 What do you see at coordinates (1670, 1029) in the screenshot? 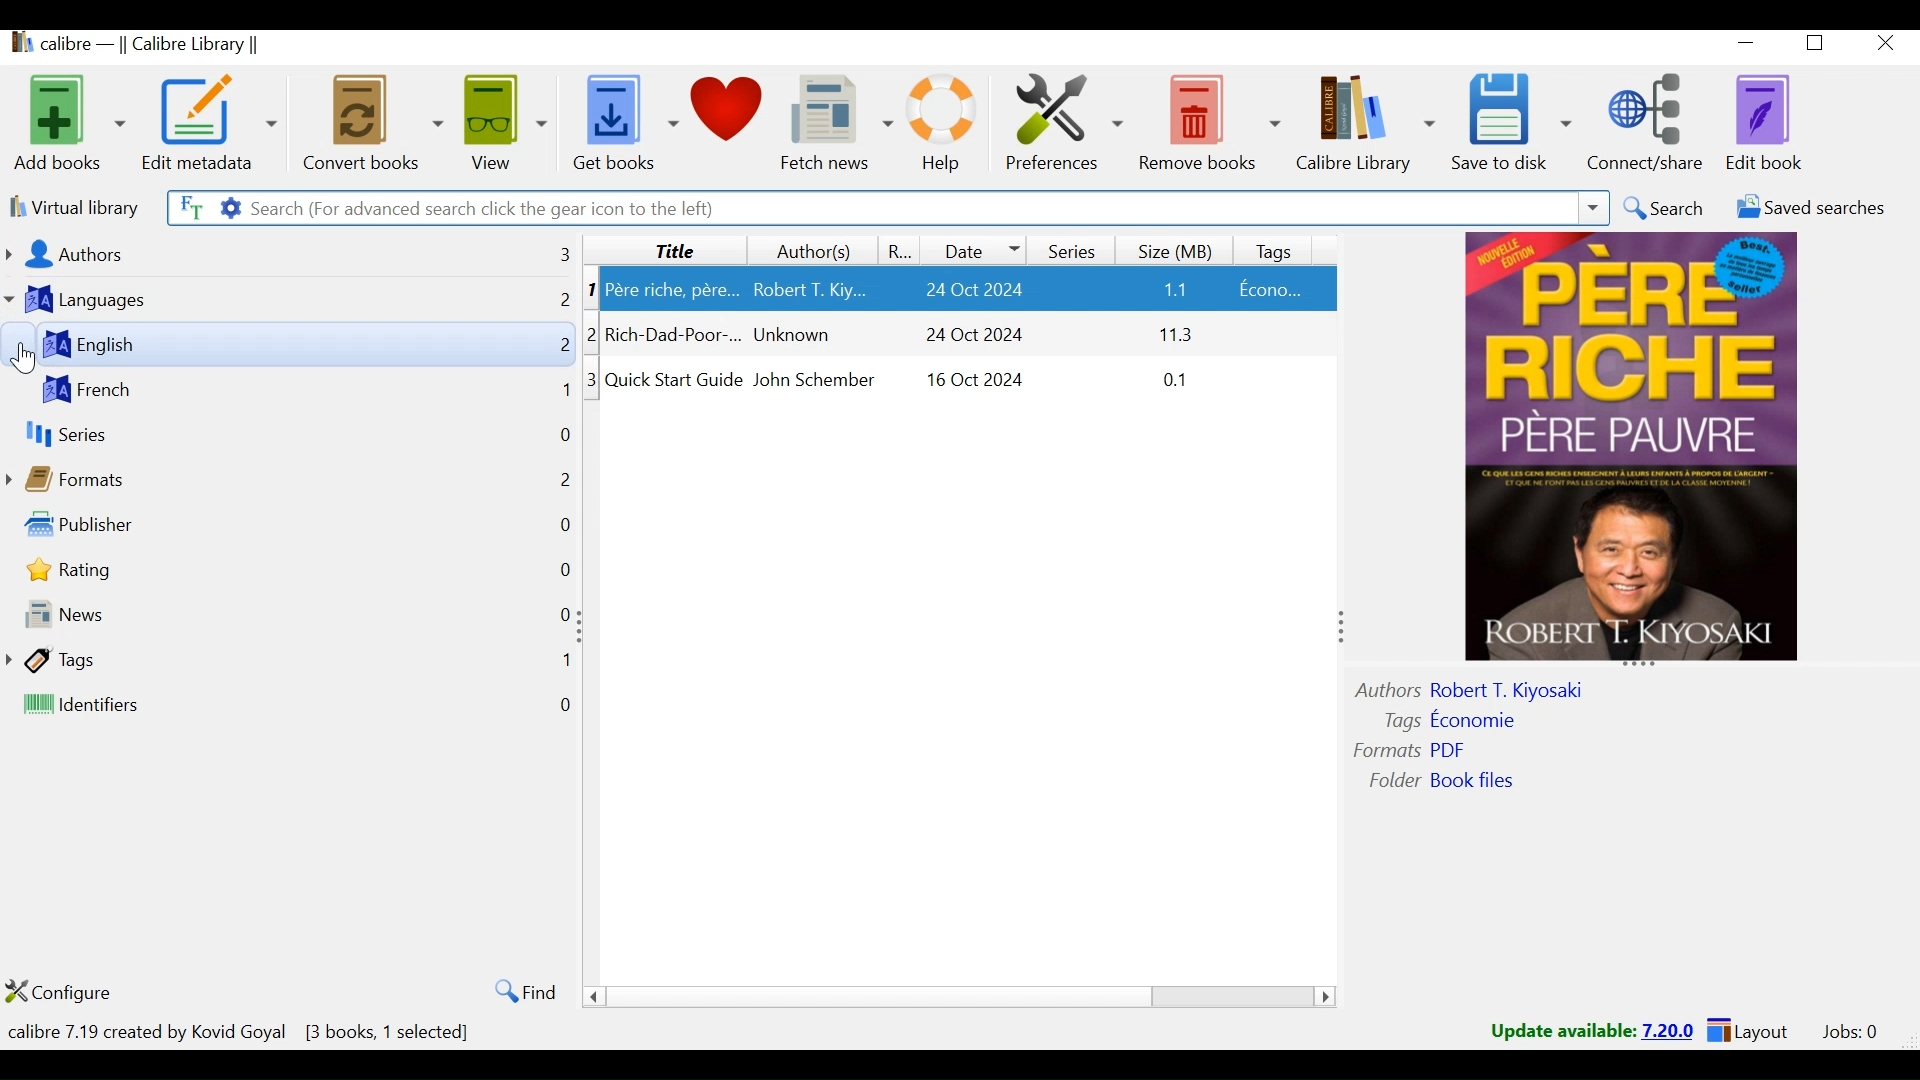
I see `7.20.0` at bounding box center [1670, 1029].